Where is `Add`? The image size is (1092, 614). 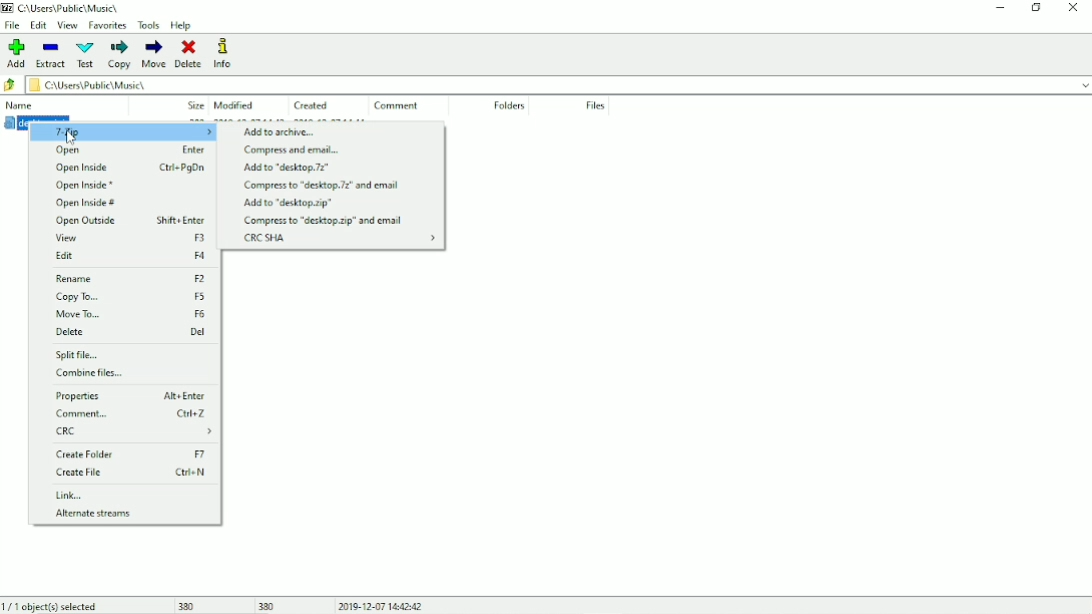
Add is located at coordinates (14, 54).